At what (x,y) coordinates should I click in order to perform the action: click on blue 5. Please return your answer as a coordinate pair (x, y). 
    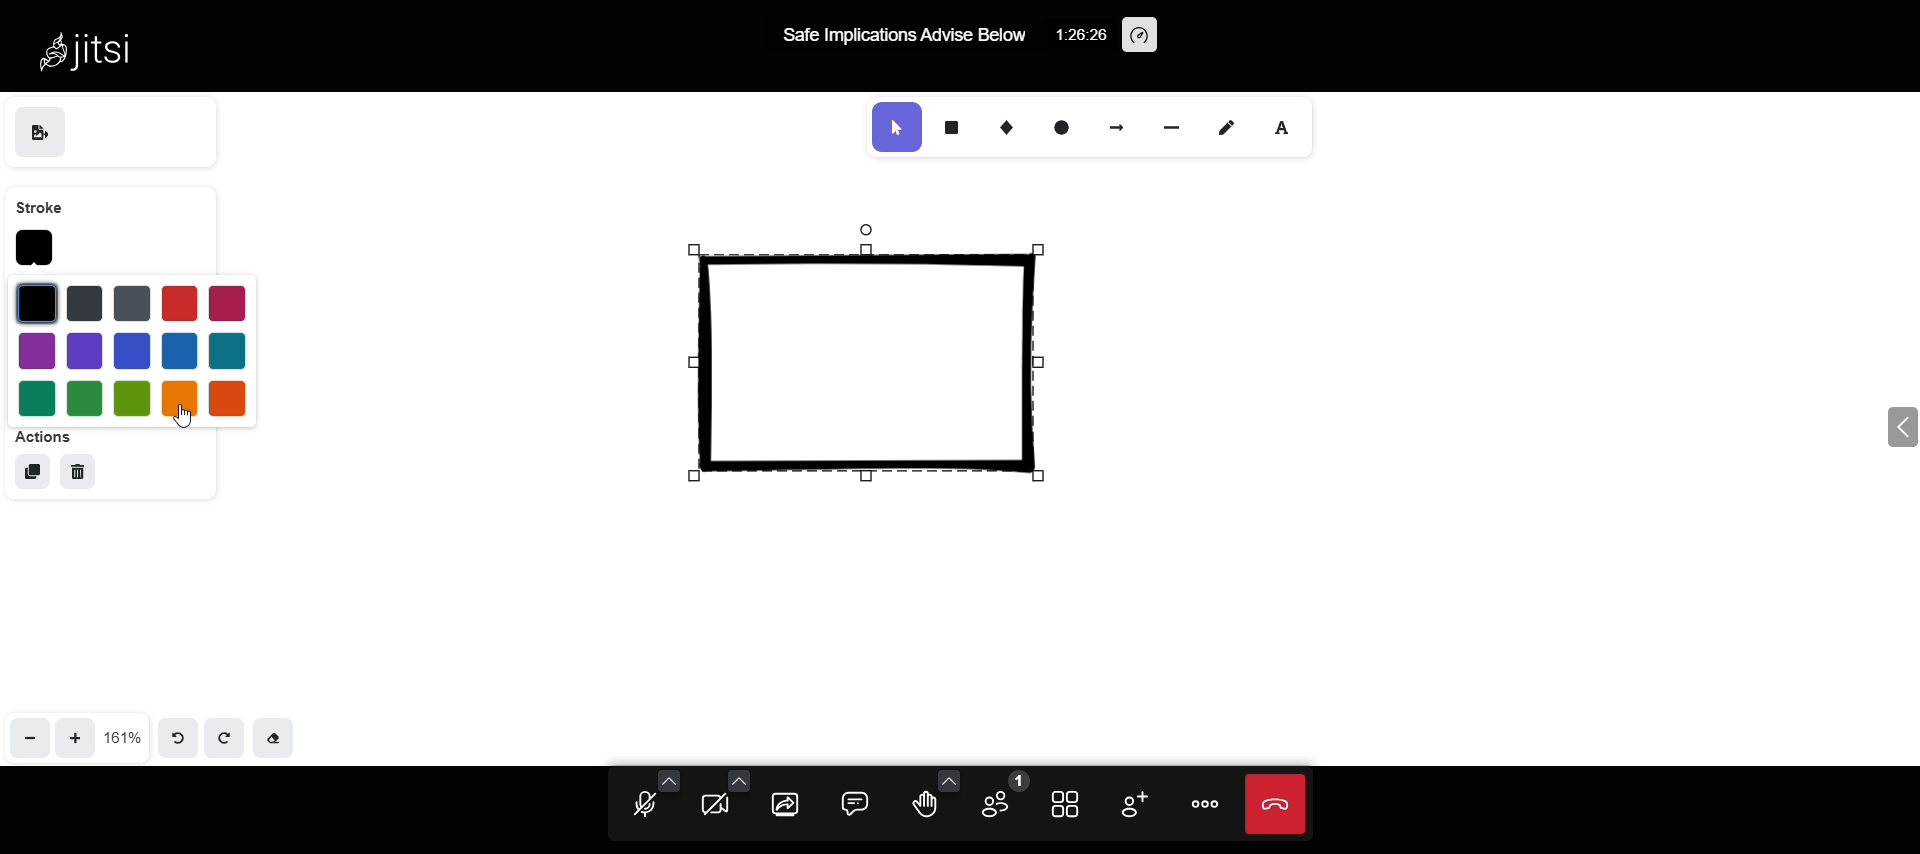
    Looking at the image, I should click on (133, 351).